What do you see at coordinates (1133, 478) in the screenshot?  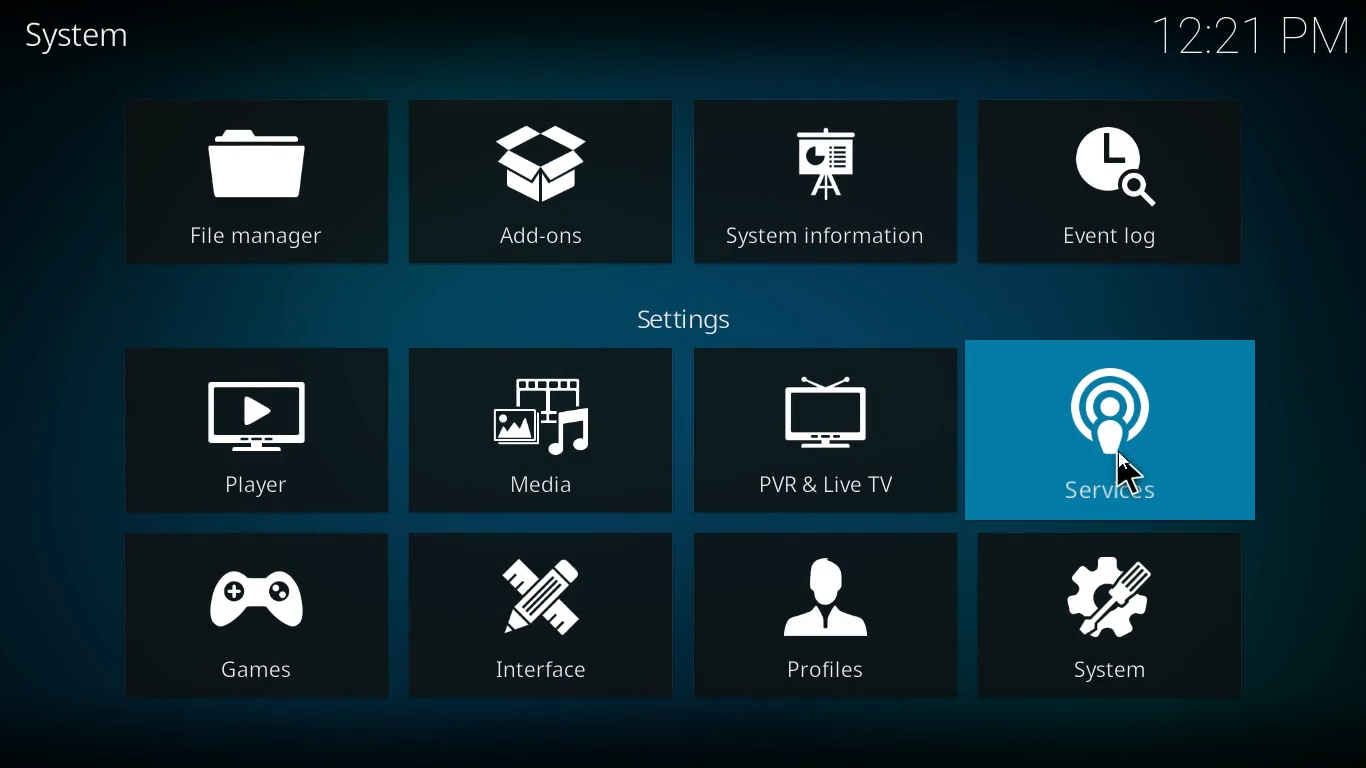 I see `cursor` at bounding box center [1133, 478].